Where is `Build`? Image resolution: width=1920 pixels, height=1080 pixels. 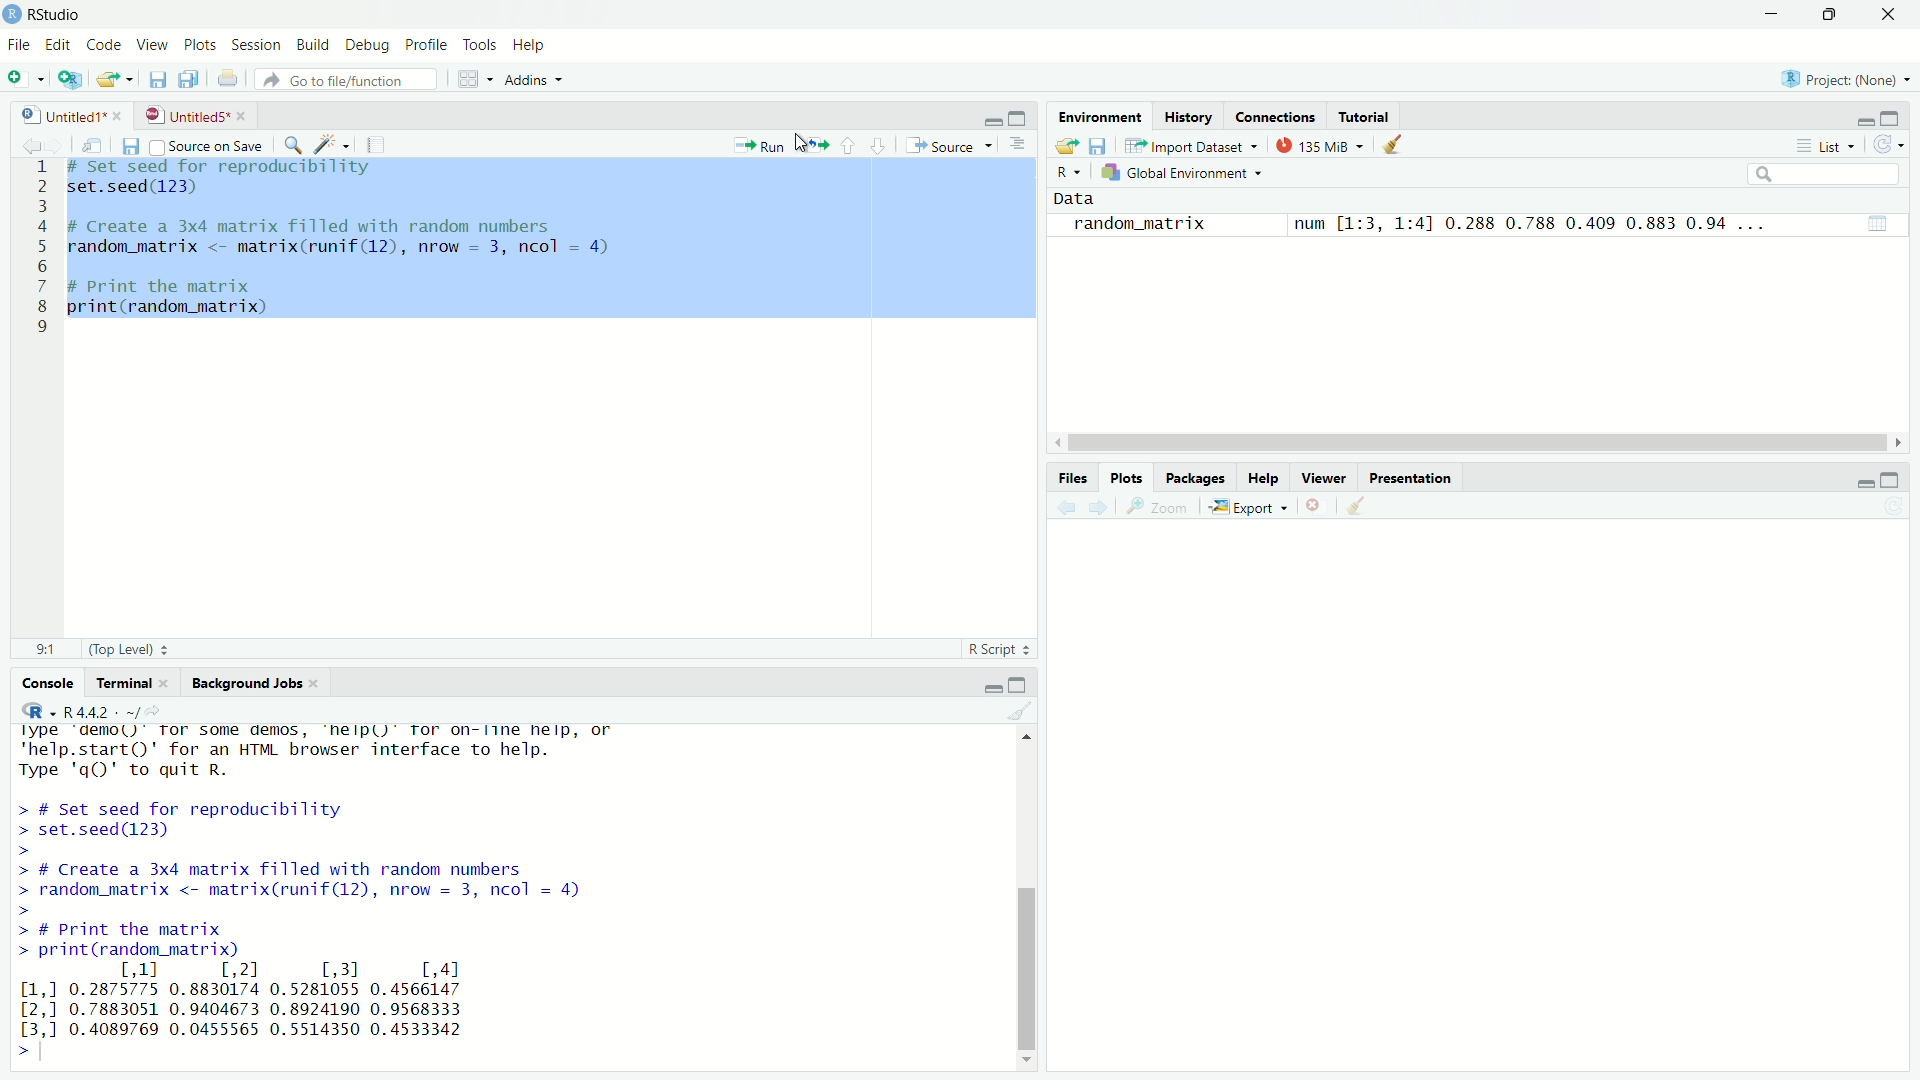 Build is located at coordinates (312, 41).